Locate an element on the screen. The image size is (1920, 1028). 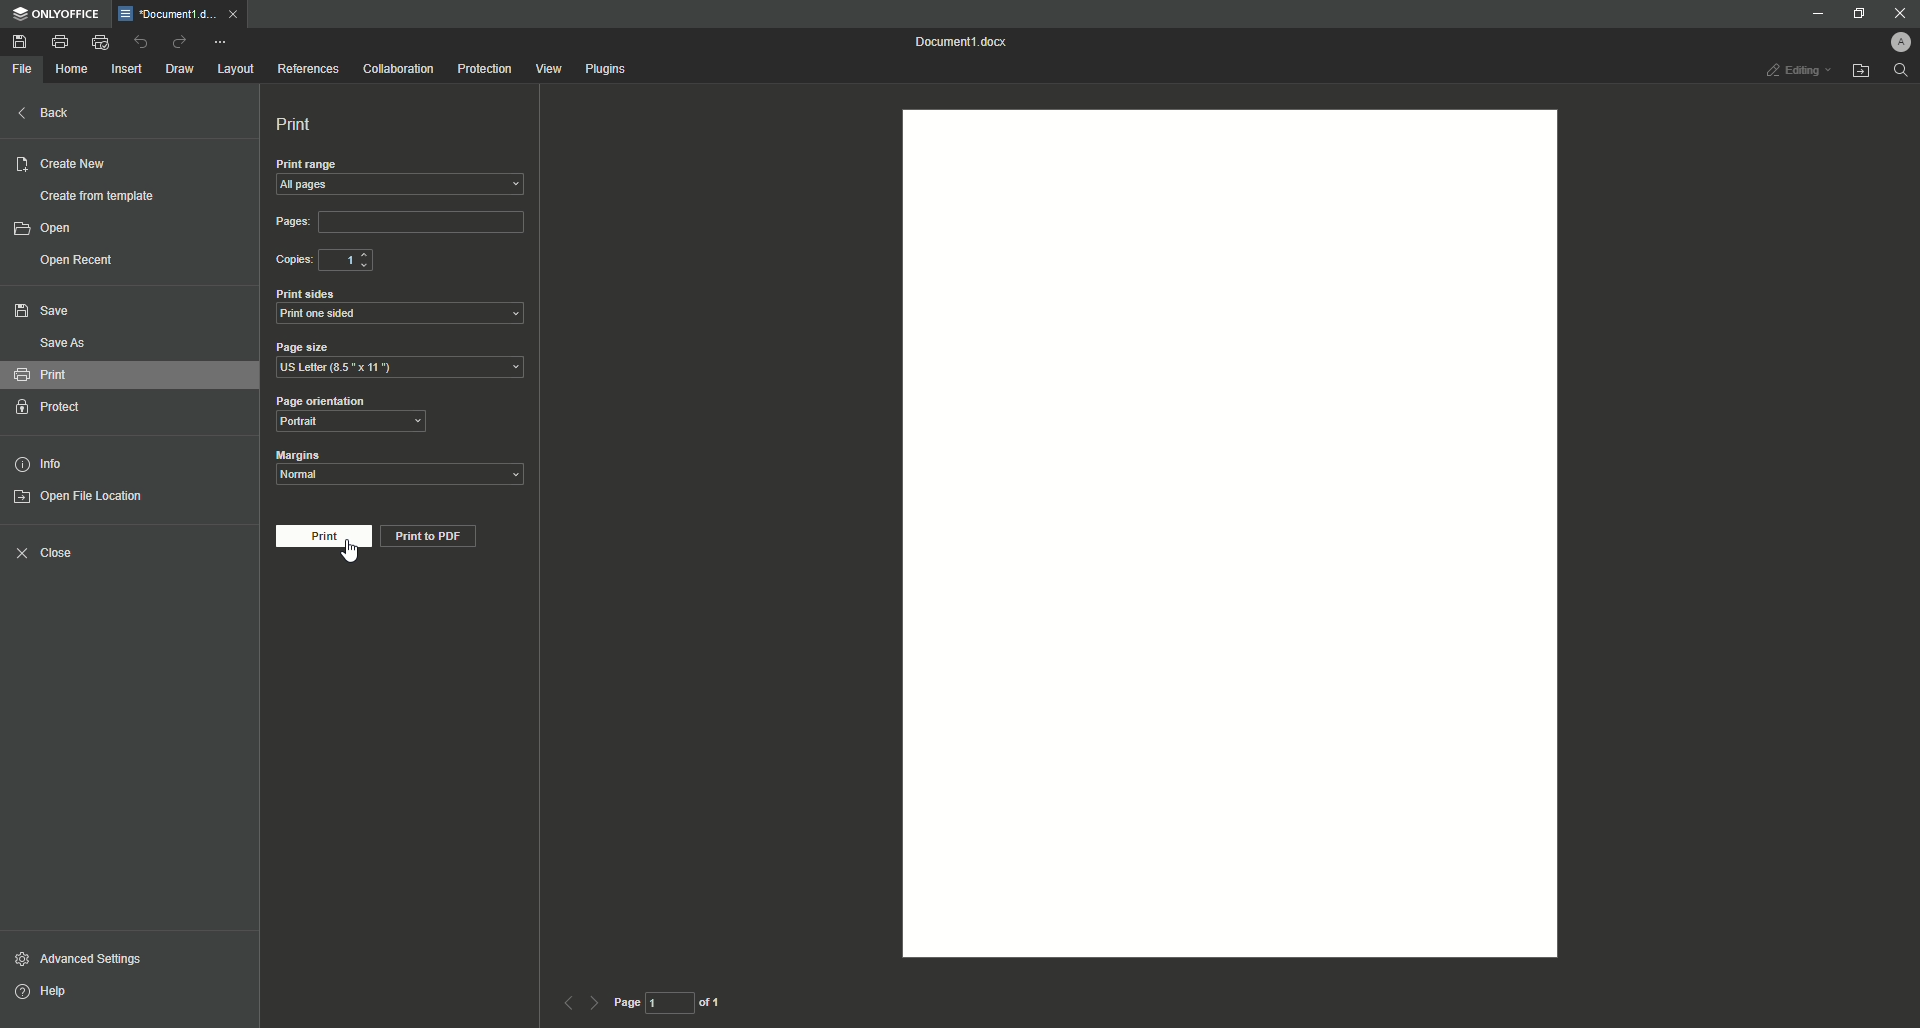
Print Range is located at coordinates (402, 165).